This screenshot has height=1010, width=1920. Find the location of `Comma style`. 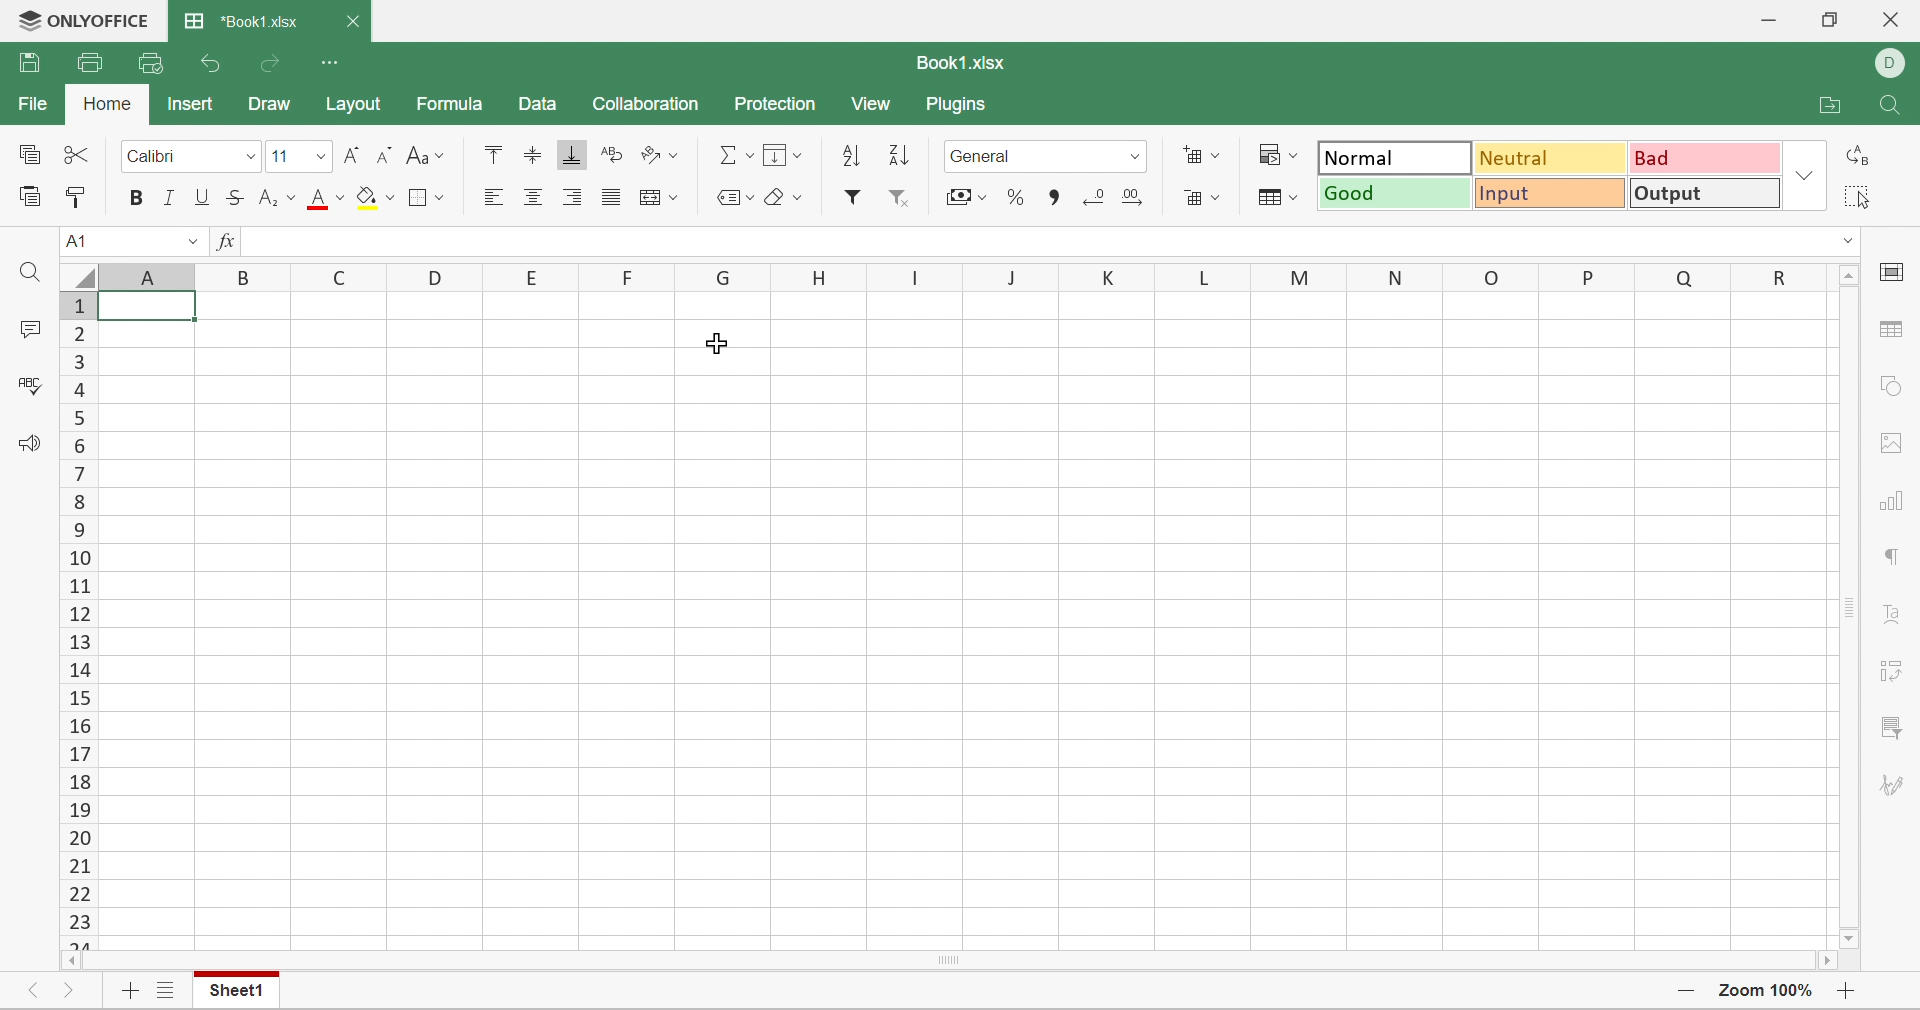

Comma style is located at coordinates (1056, 198).